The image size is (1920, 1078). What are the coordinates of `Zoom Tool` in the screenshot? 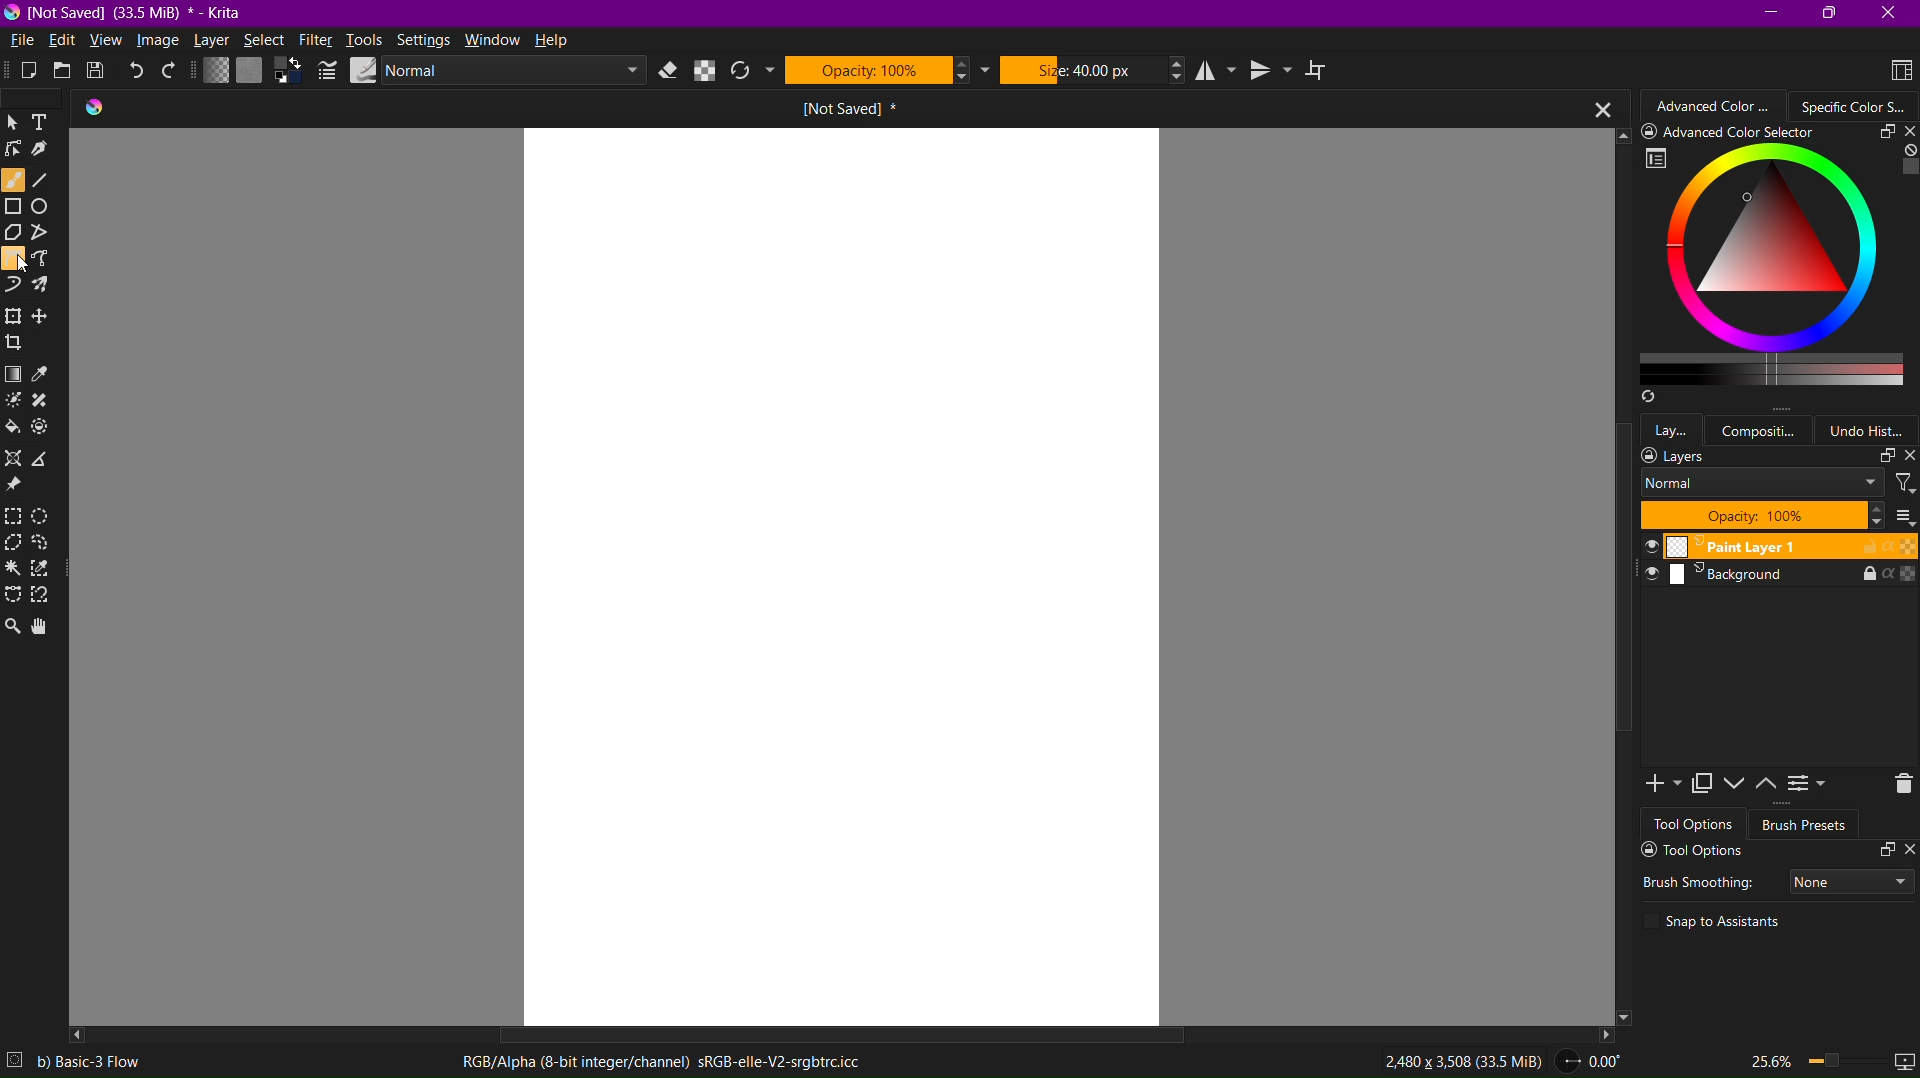 It's located at (13, 624).